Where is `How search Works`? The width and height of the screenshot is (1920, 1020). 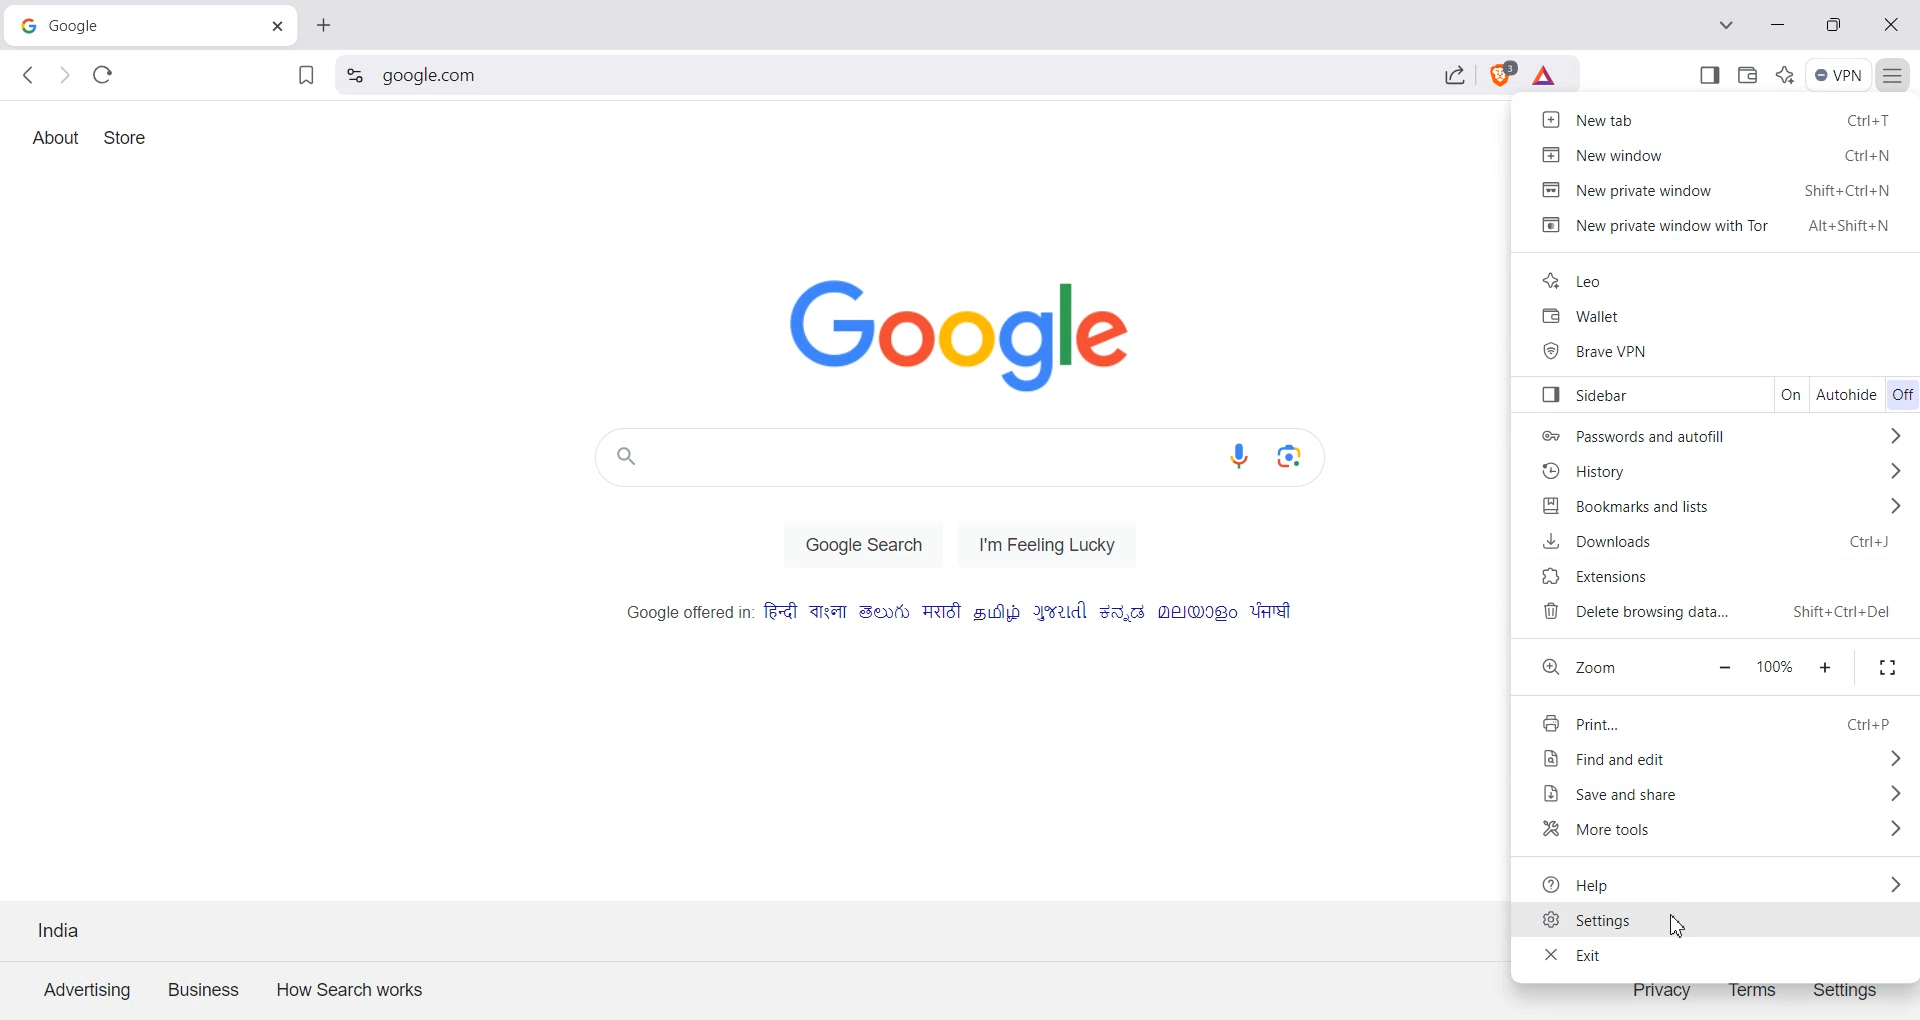 How search Works is located at coordinates (345, 986).